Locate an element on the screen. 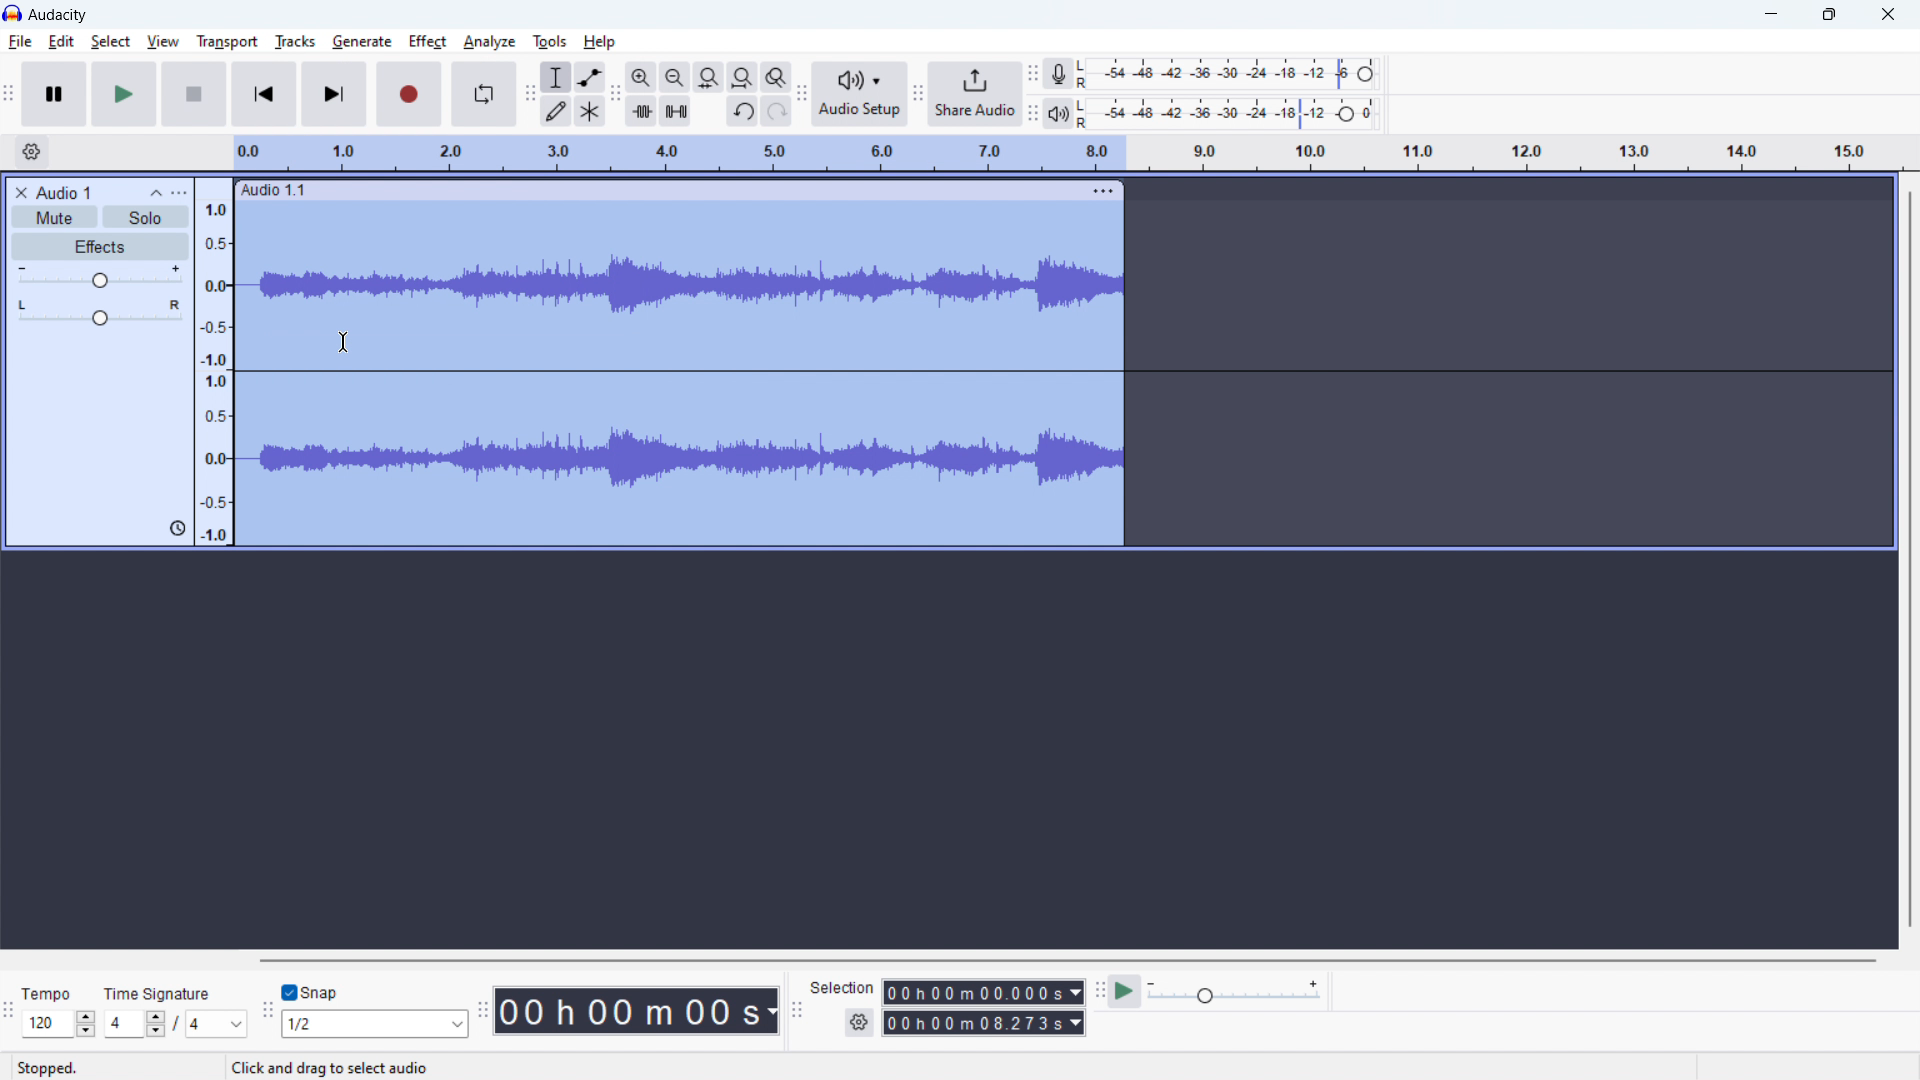 This screenshot has width=1920, height=1080. timeline is located at coordinates (213, 360).